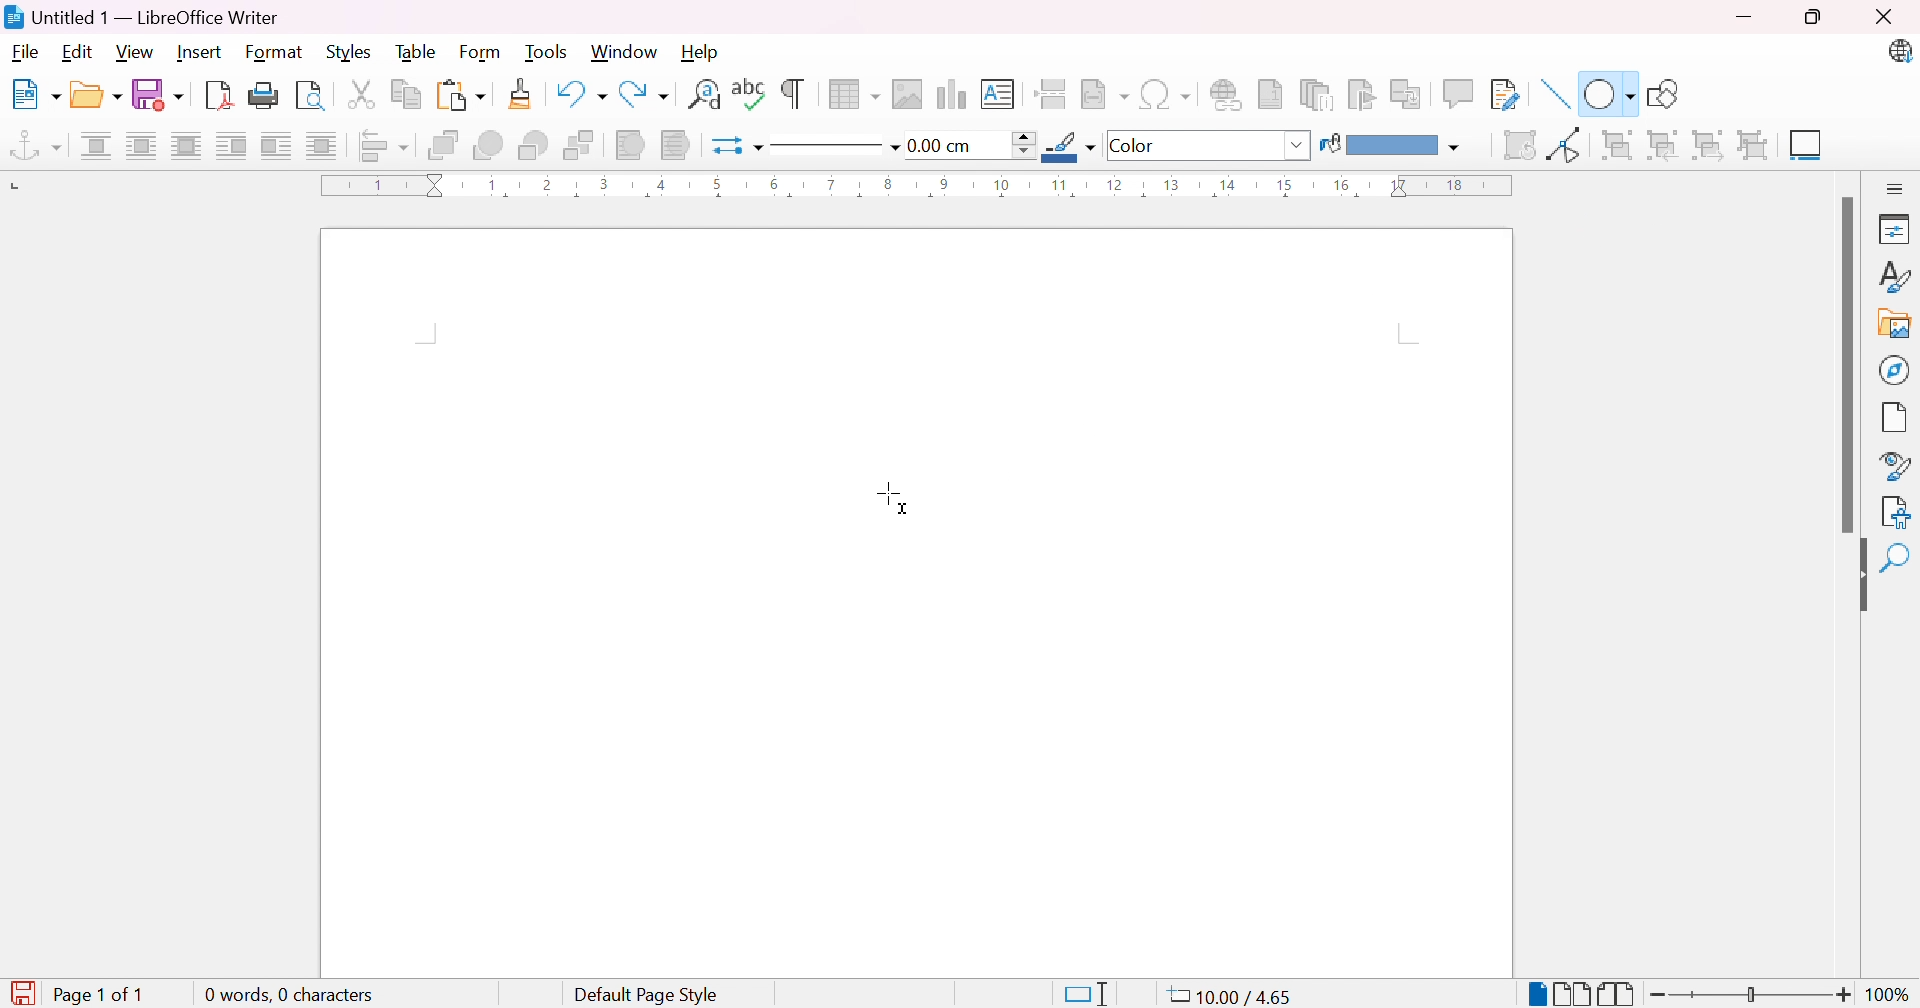 The height and width of the screenshot is (1008, 1920). Describe the element at coordinates (186, 144) in the screenshot. I see `Optimal` at that location.